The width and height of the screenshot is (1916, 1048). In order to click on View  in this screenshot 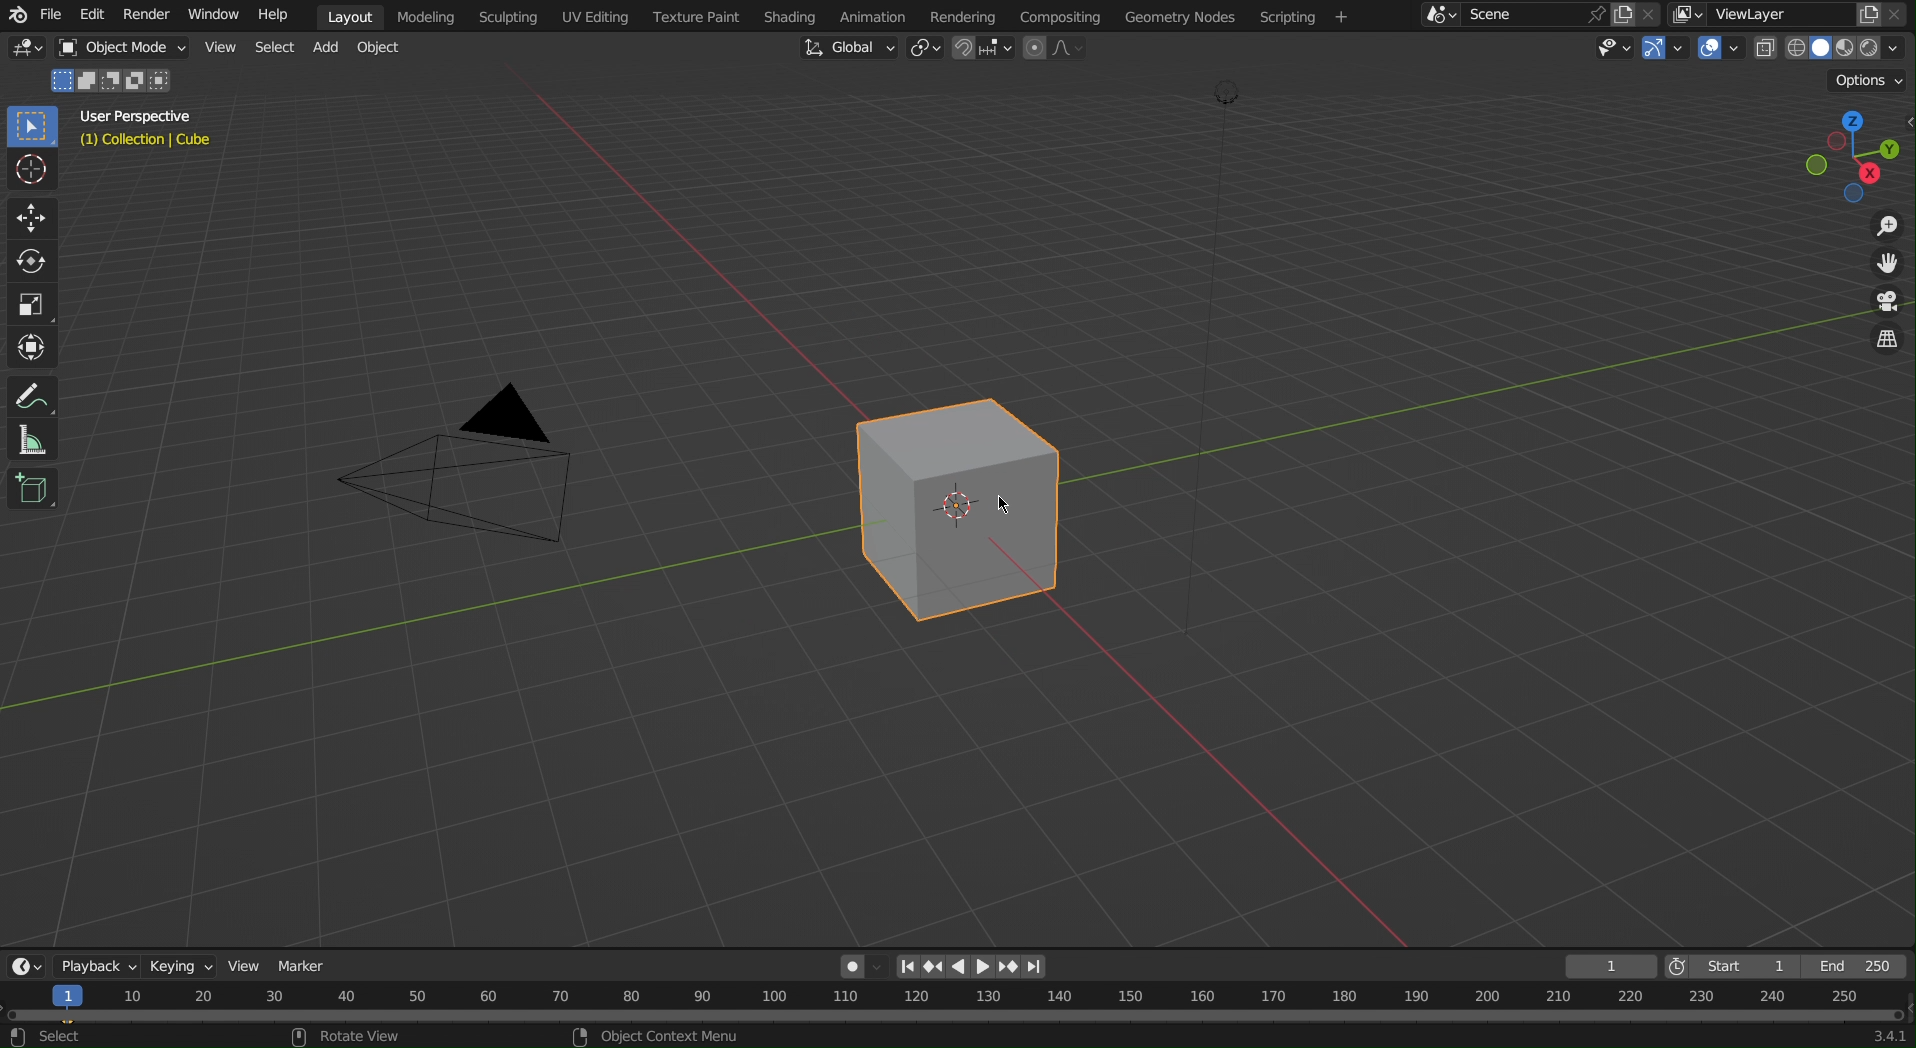, I will do `click(218, 46)`.